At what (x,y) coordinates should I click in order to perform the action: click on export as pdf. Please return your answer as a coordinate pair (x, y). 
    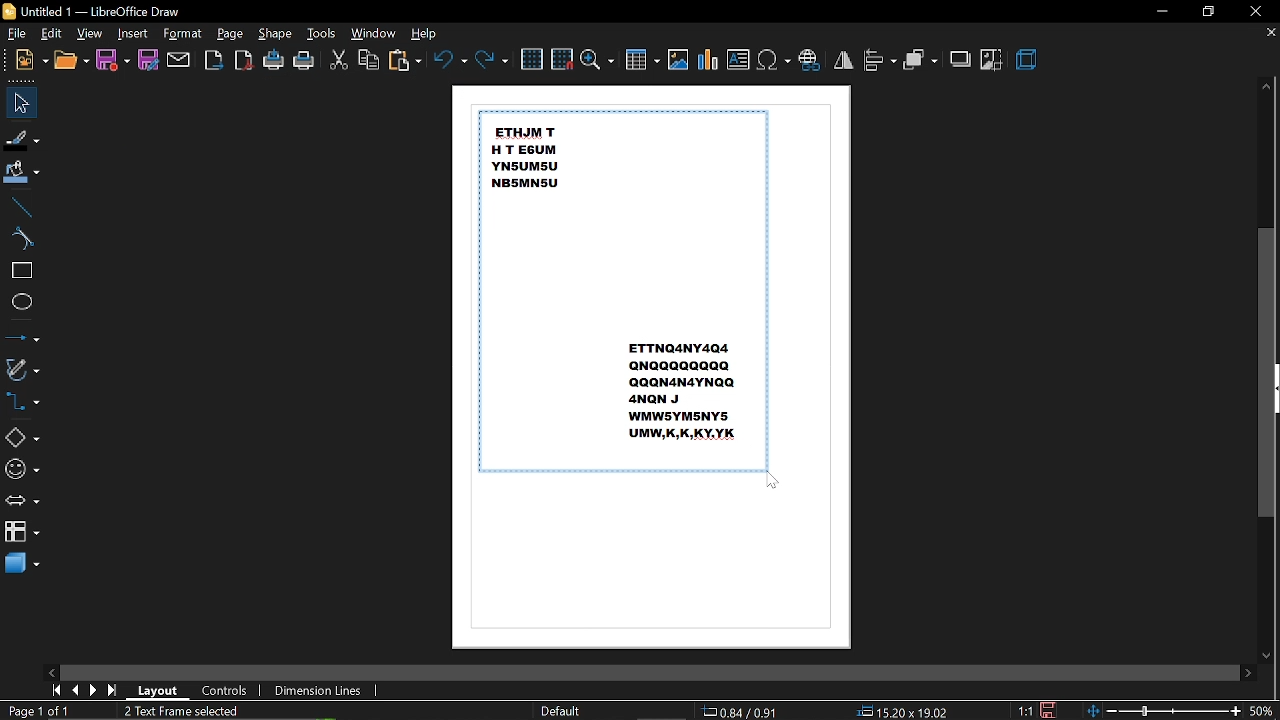
    Looking at the image, I should click on (243, 62).